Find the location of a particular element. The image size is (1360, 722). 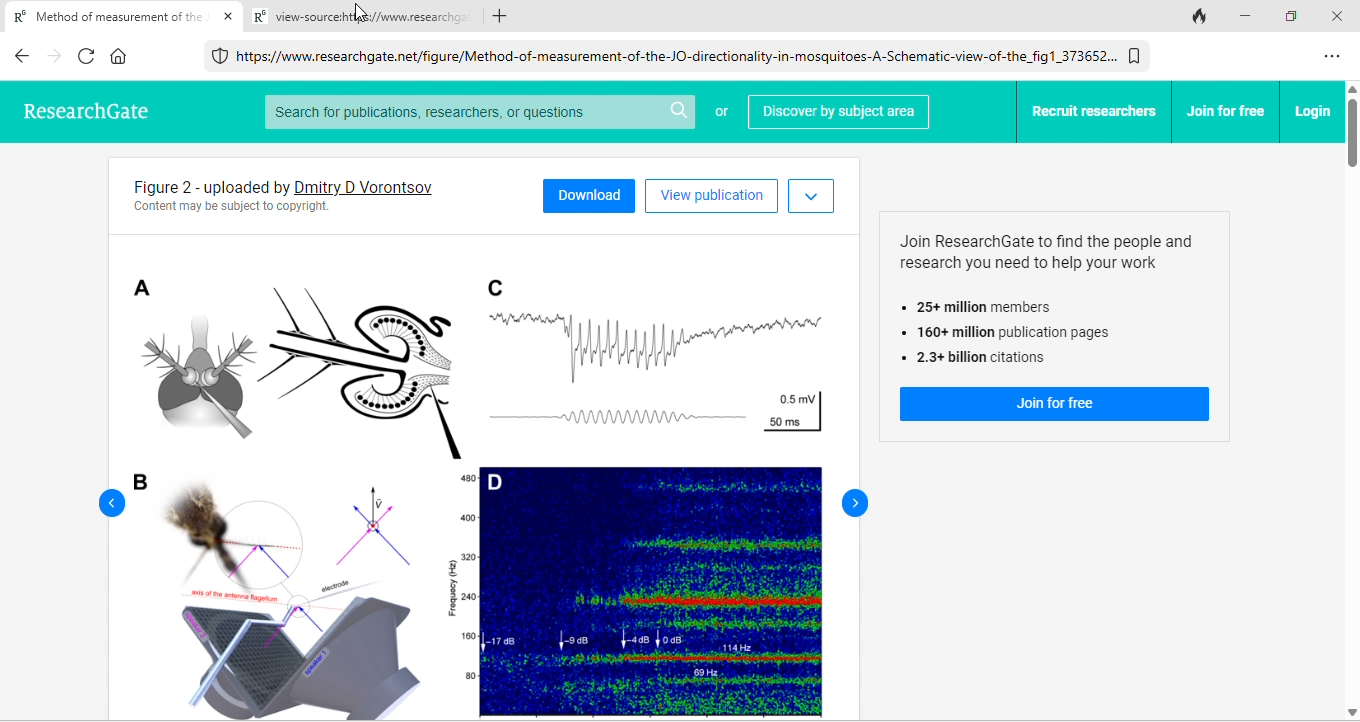

R® Method of measurement of th is located at coordinates (104, 20).